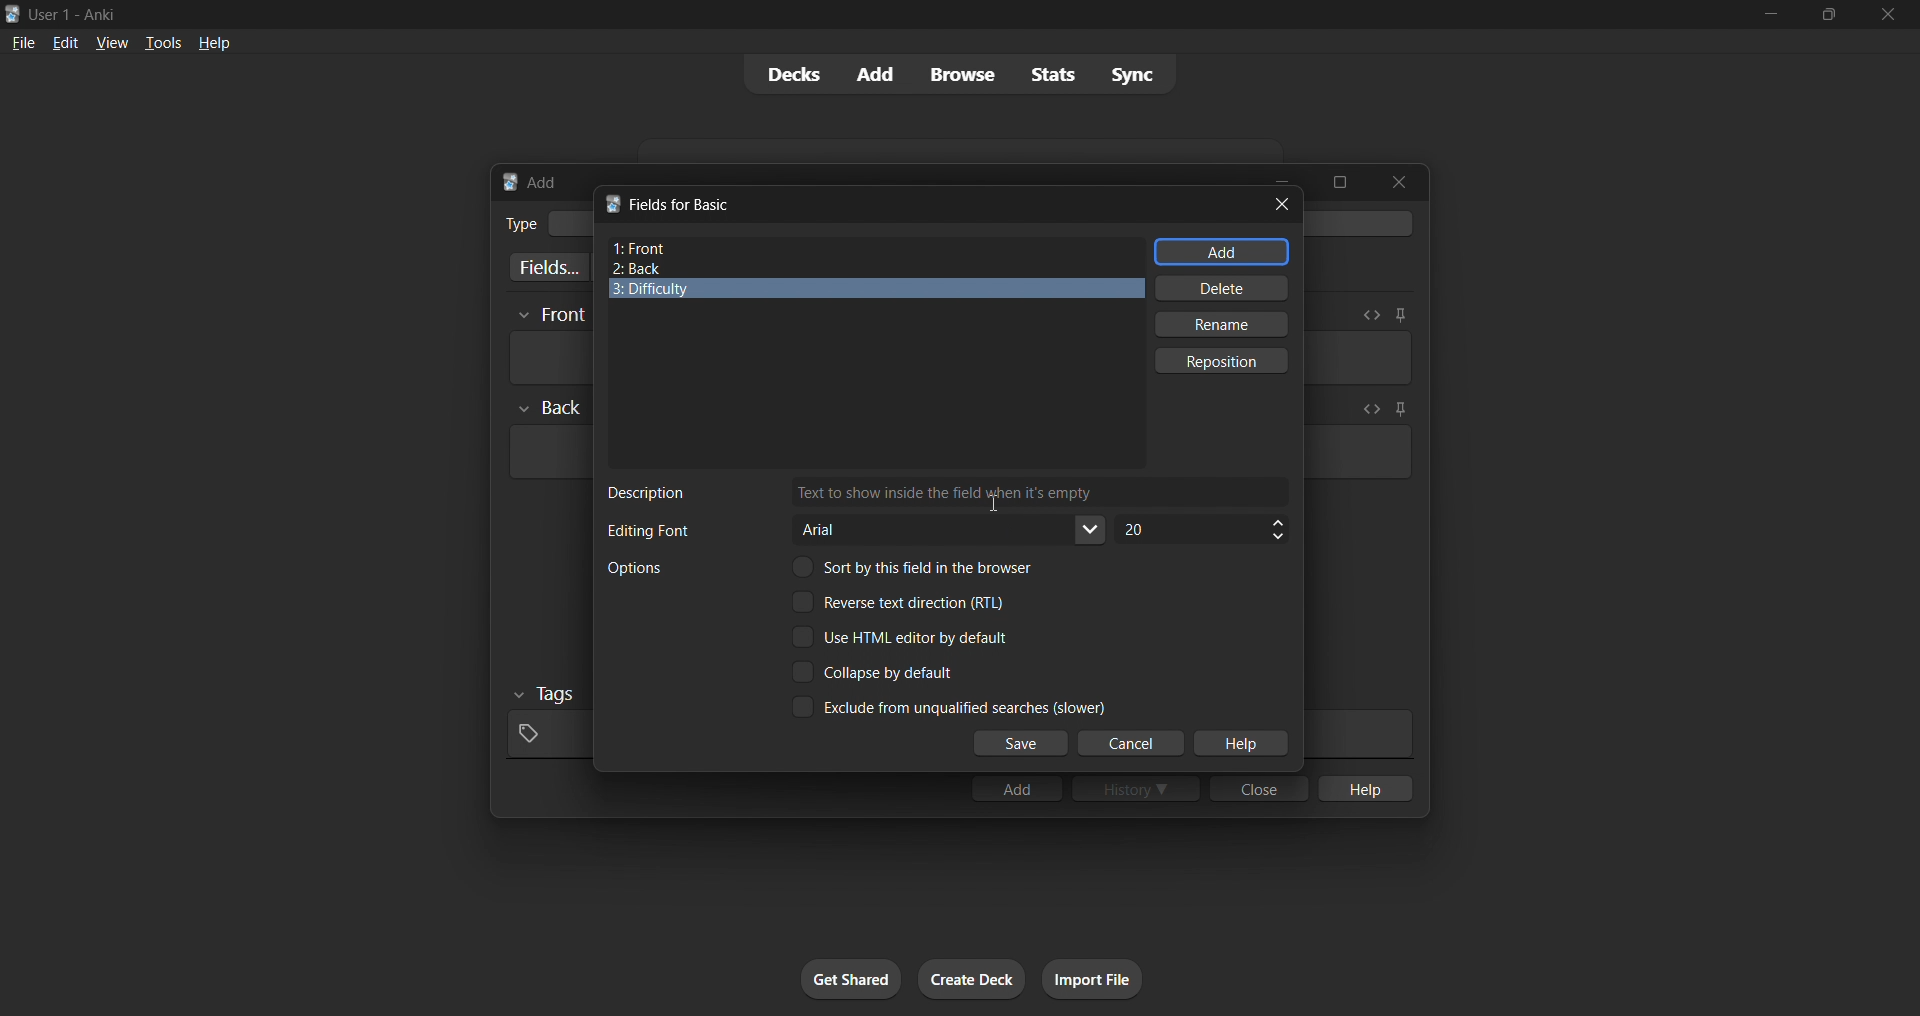  Describe the element at coordinates (1770, 15) in the screenshot. I see `minimize` at that location.